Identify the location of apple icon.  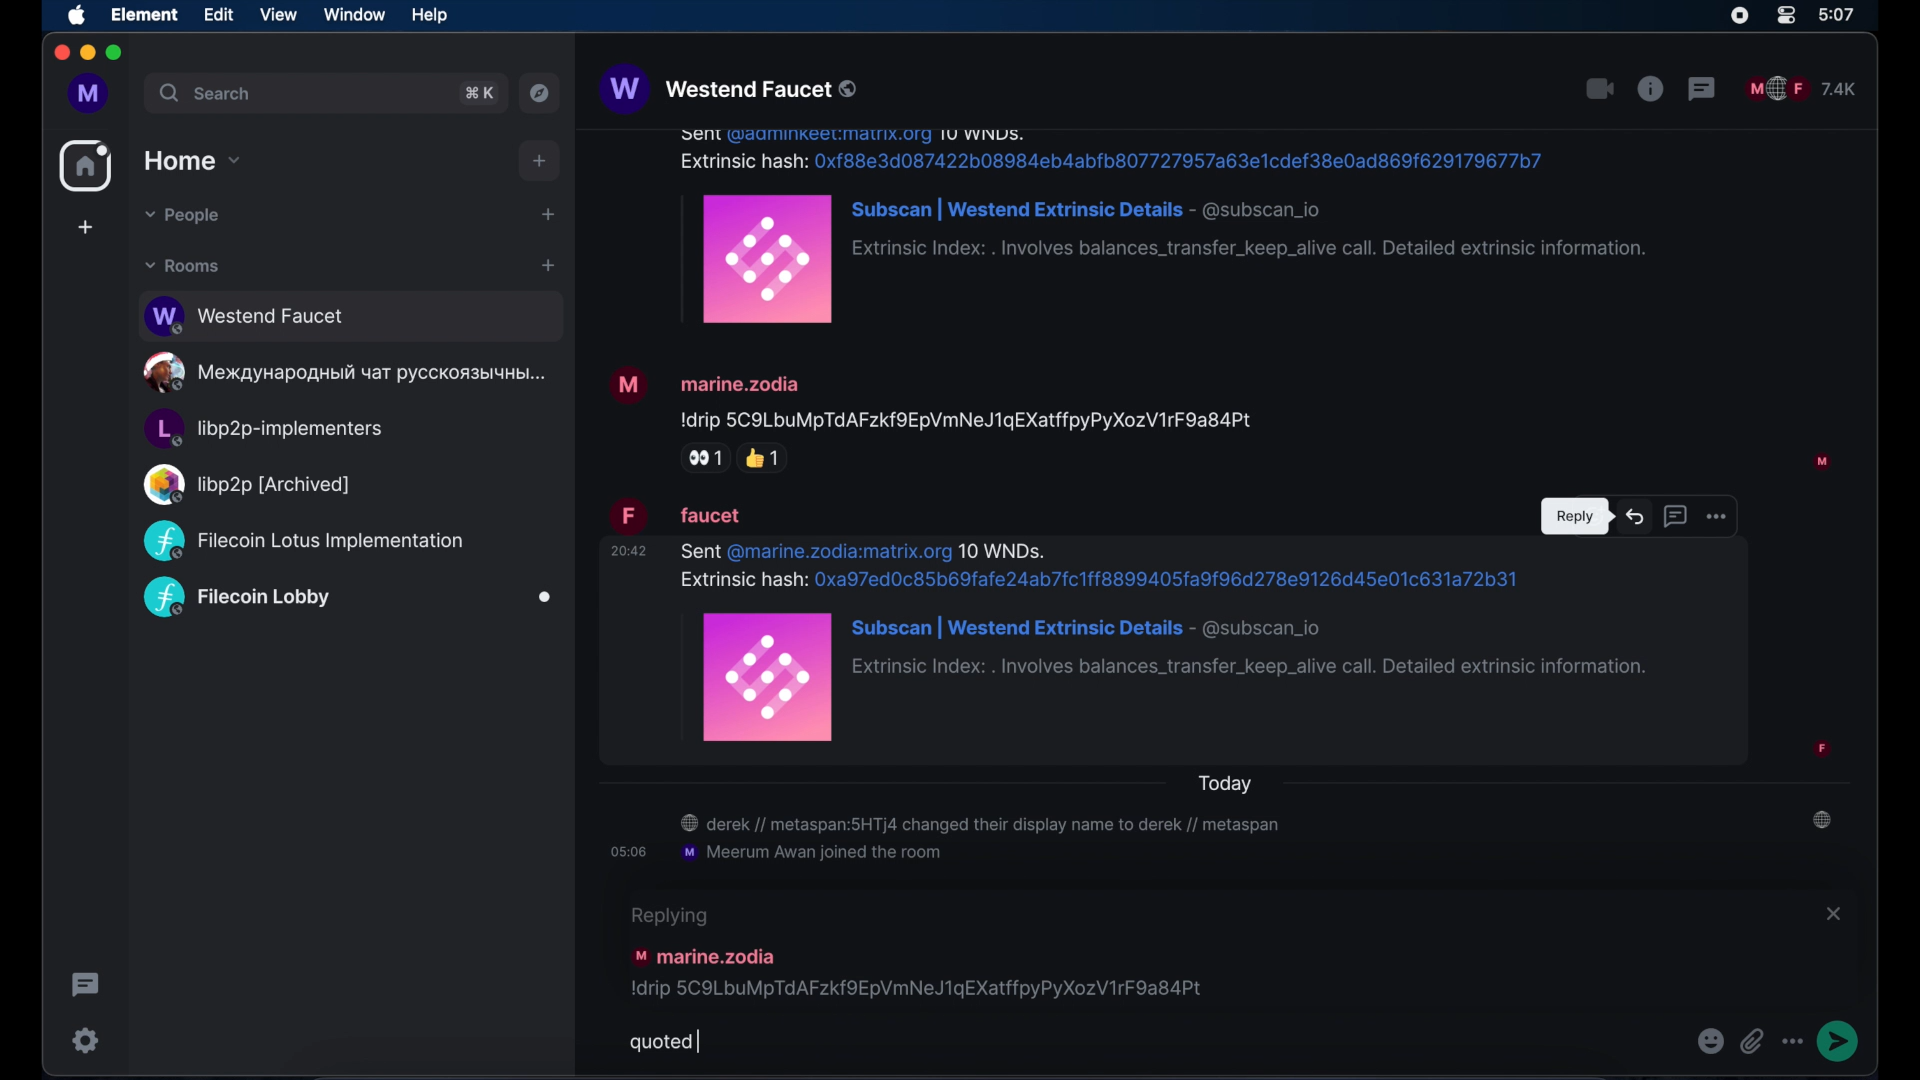
(78, 17).